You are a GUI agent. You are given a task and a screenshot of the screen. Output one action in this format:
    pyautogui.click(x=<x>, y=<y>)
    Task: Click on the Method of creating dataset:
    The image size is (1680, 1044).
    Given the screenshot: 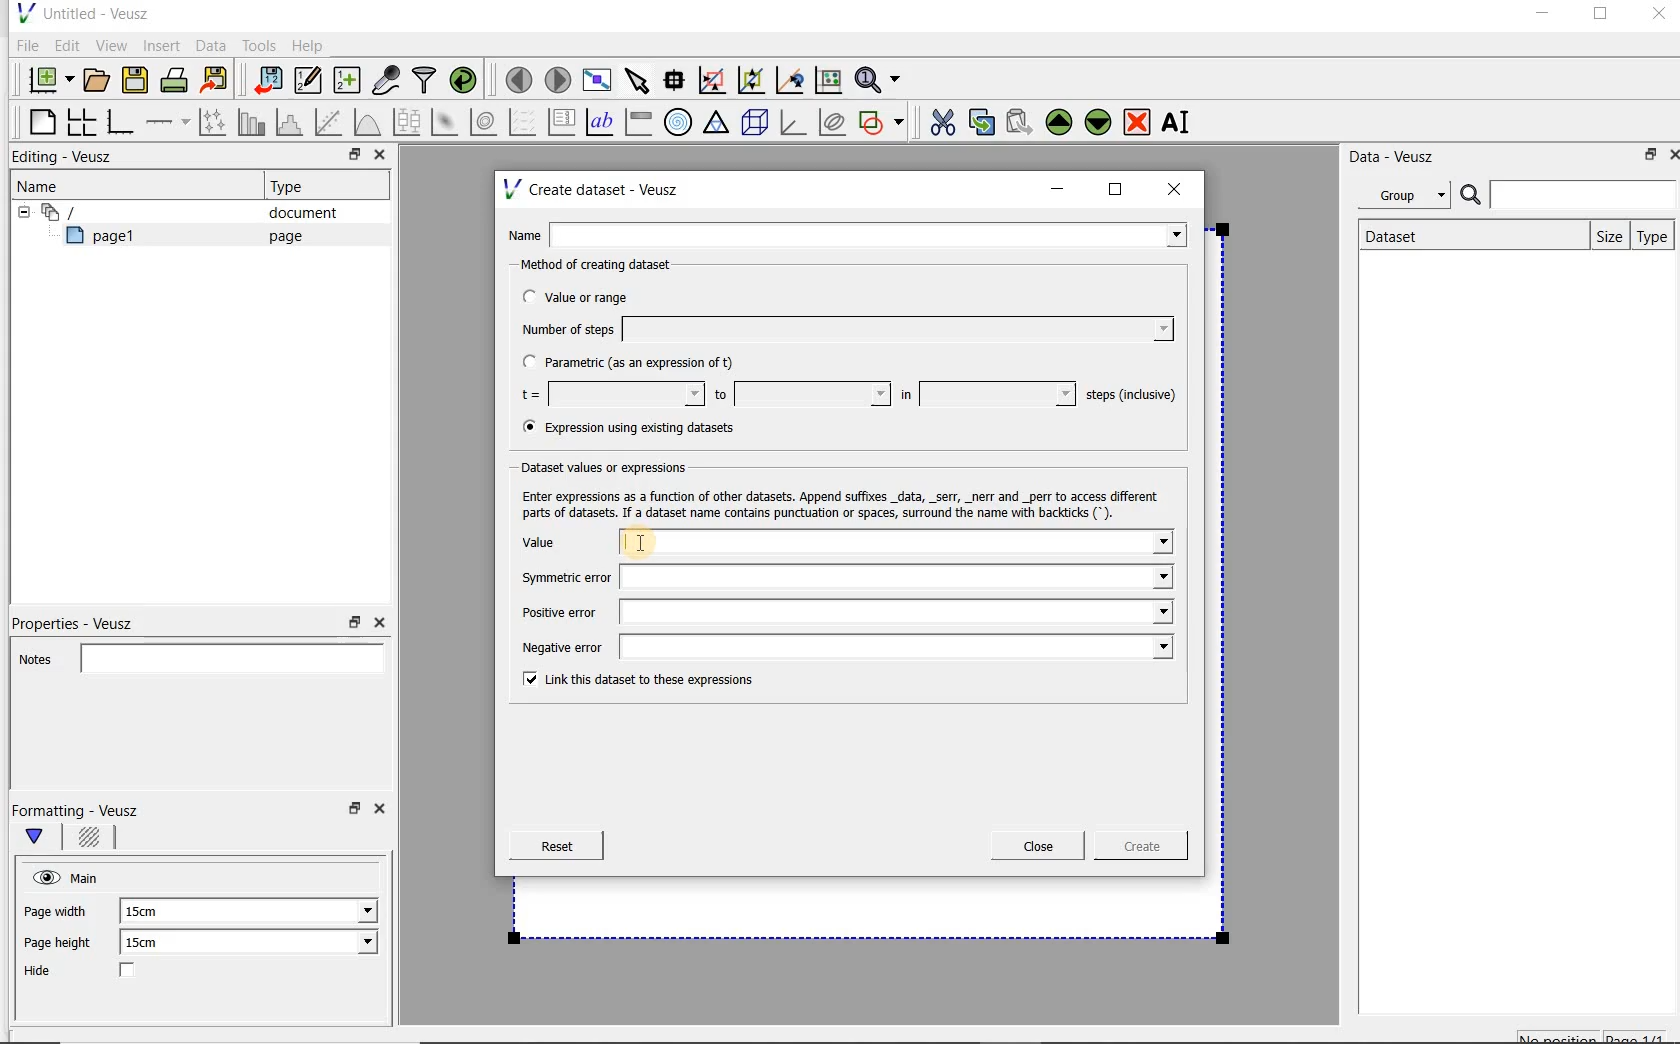 What is the action you would take?
    pyautogui.click(x=611, y=265)
    